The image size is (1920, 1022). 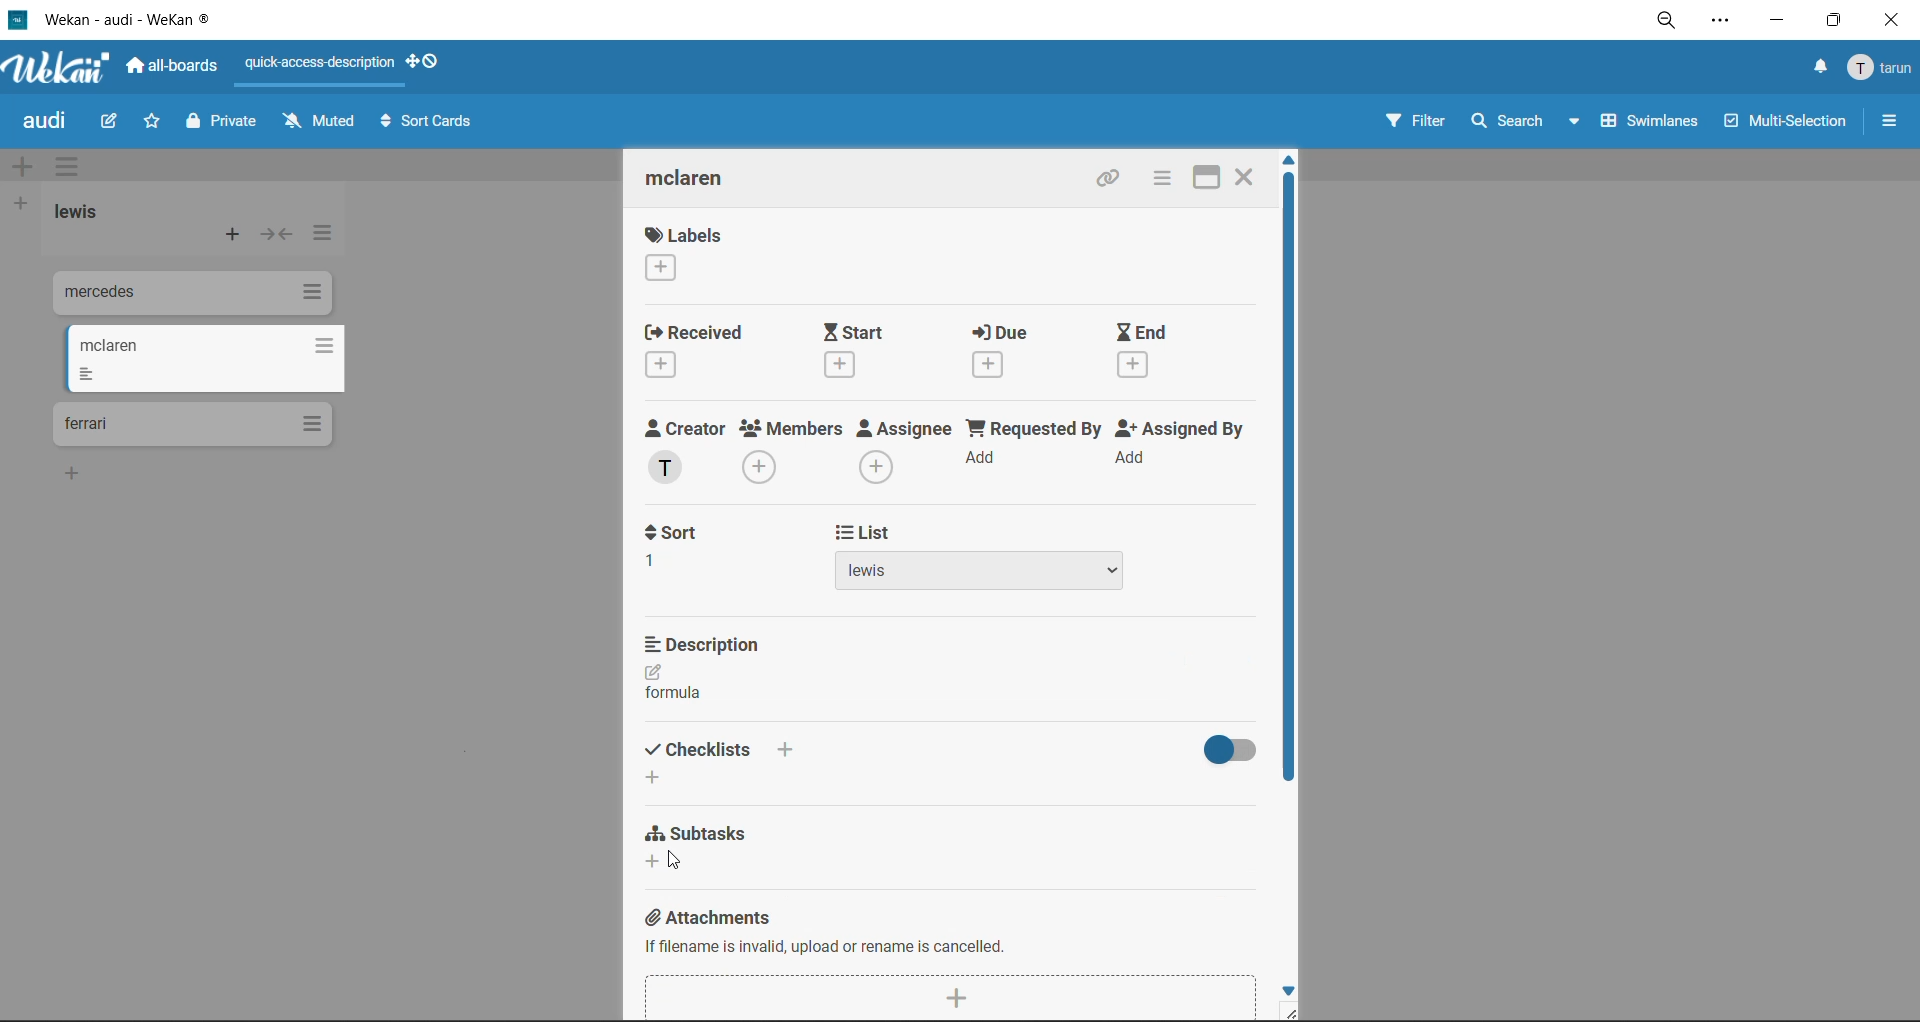 I want to click on metadata, so click(x=829, y=945).